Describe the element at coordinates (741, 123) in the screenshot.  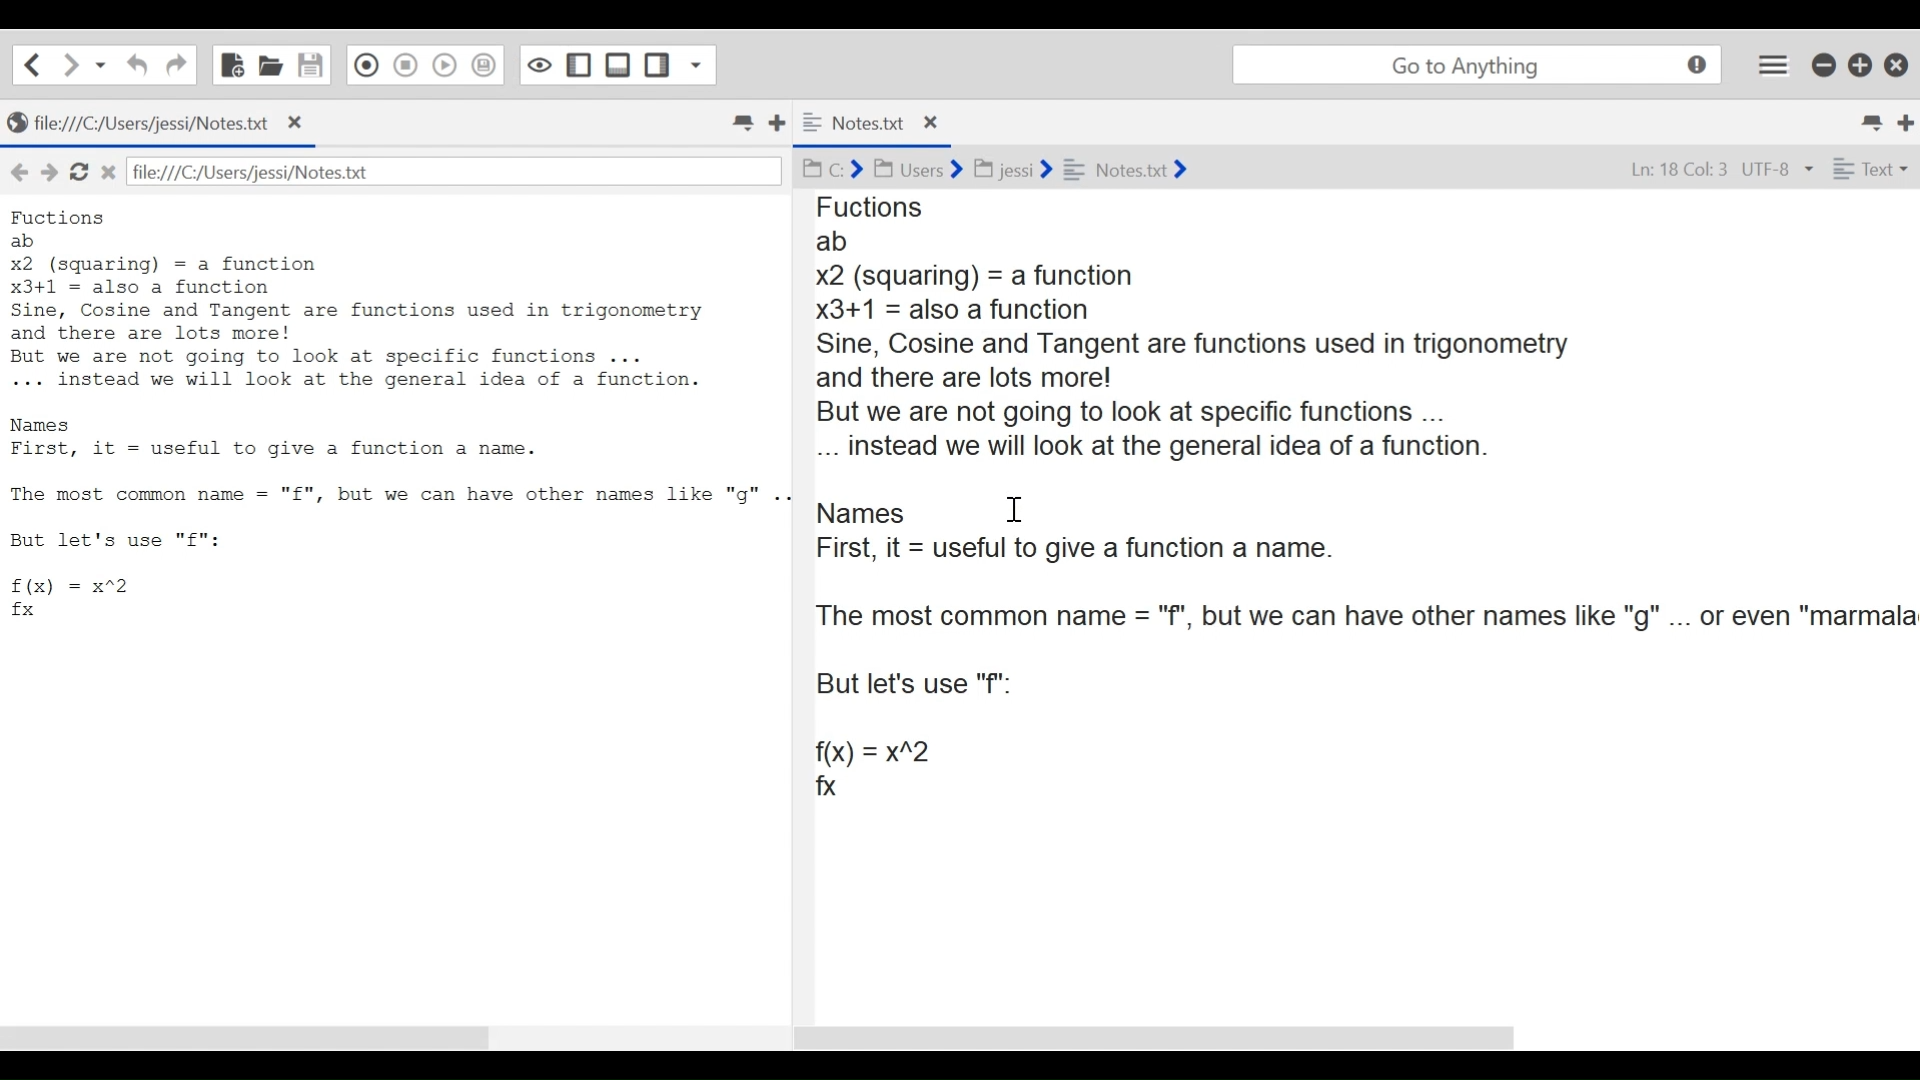
I see `List all tabs` at that location.